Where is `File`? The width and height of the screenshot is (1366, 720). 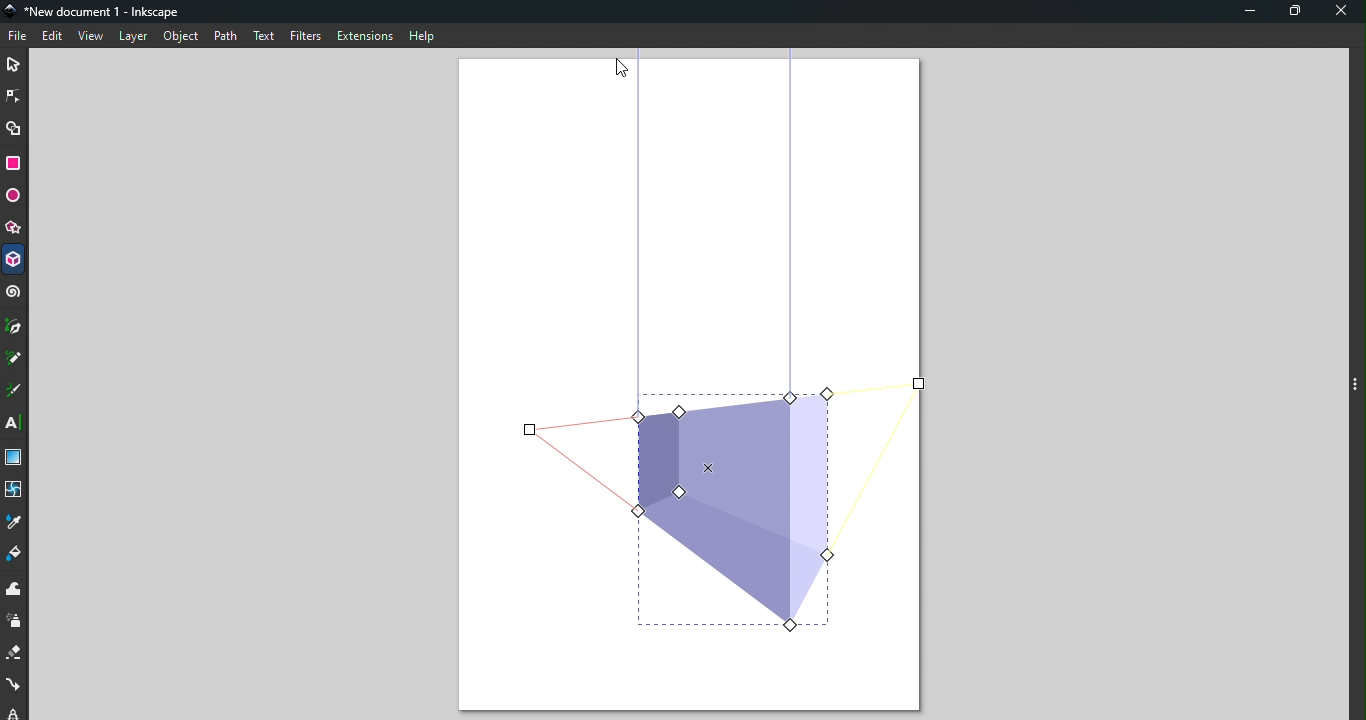 File is located at coordinates (18, 37).